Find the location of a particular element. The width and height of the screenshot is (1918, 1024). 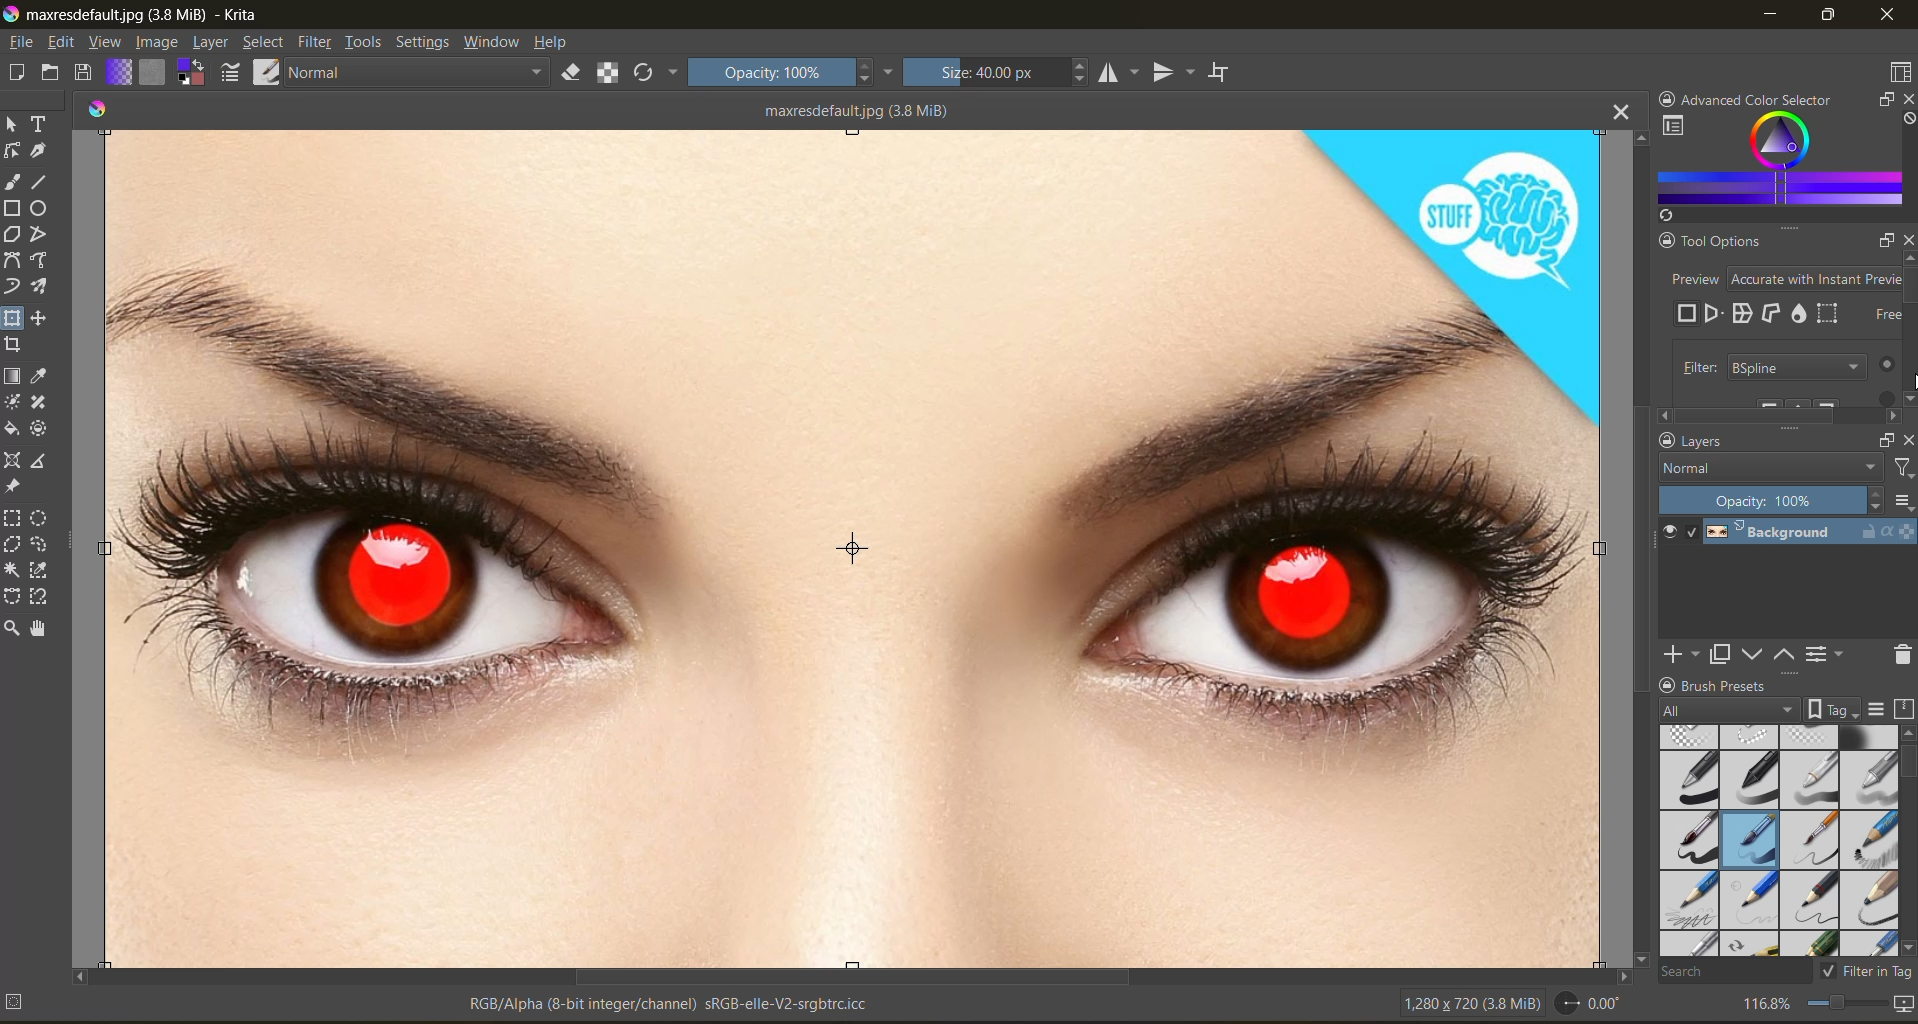

mask down is located at coordinates (1755, 653).